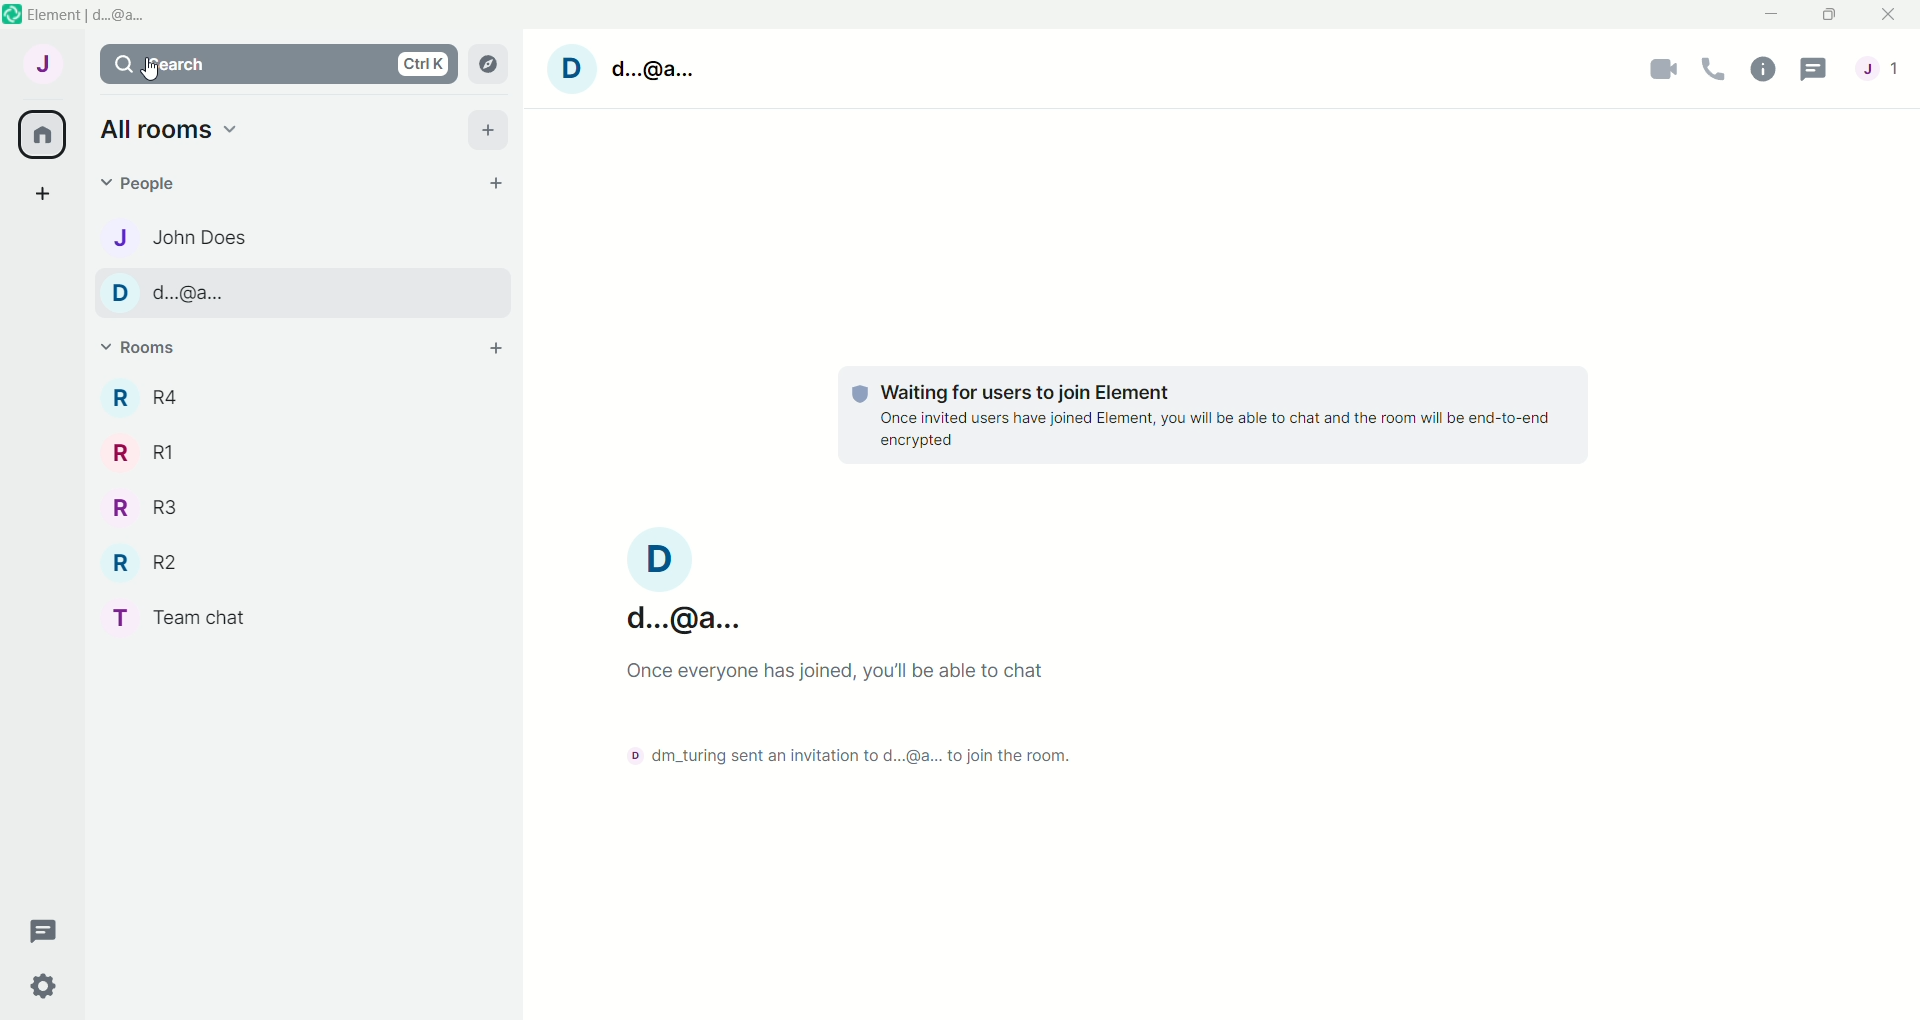 This screenshot has width=1920, height=1020. What do you see at coordinates (140, 397) in the screenshot?
I see `R4` at bounding box center [140, 397].